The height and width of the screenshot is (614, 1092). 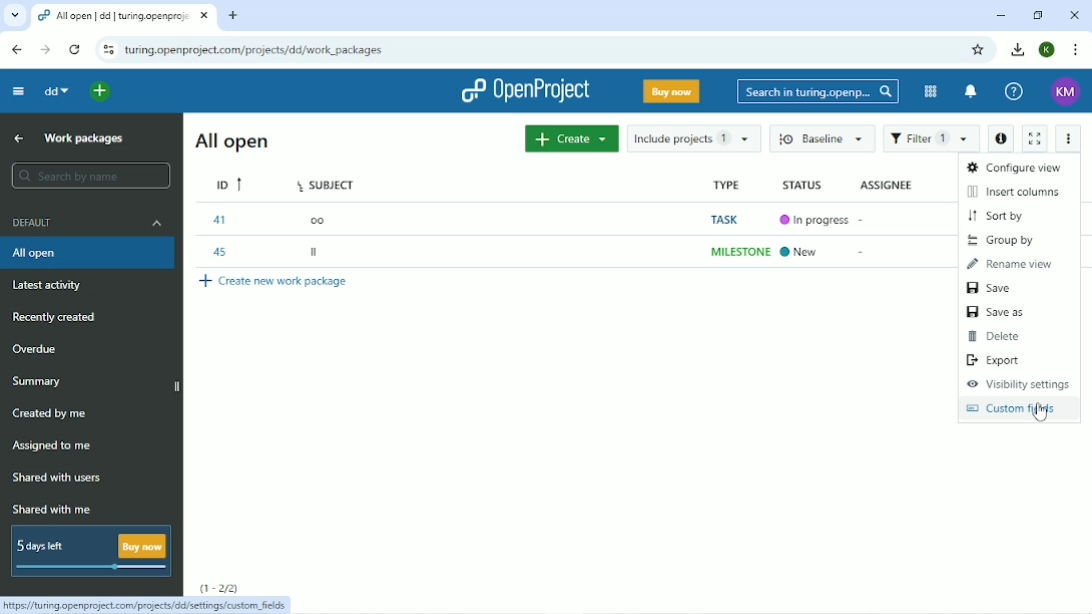 What do you see at coordinates (1001, 140) in the screenshot?
I see `Open details view` at bounding box center [1001, 140].